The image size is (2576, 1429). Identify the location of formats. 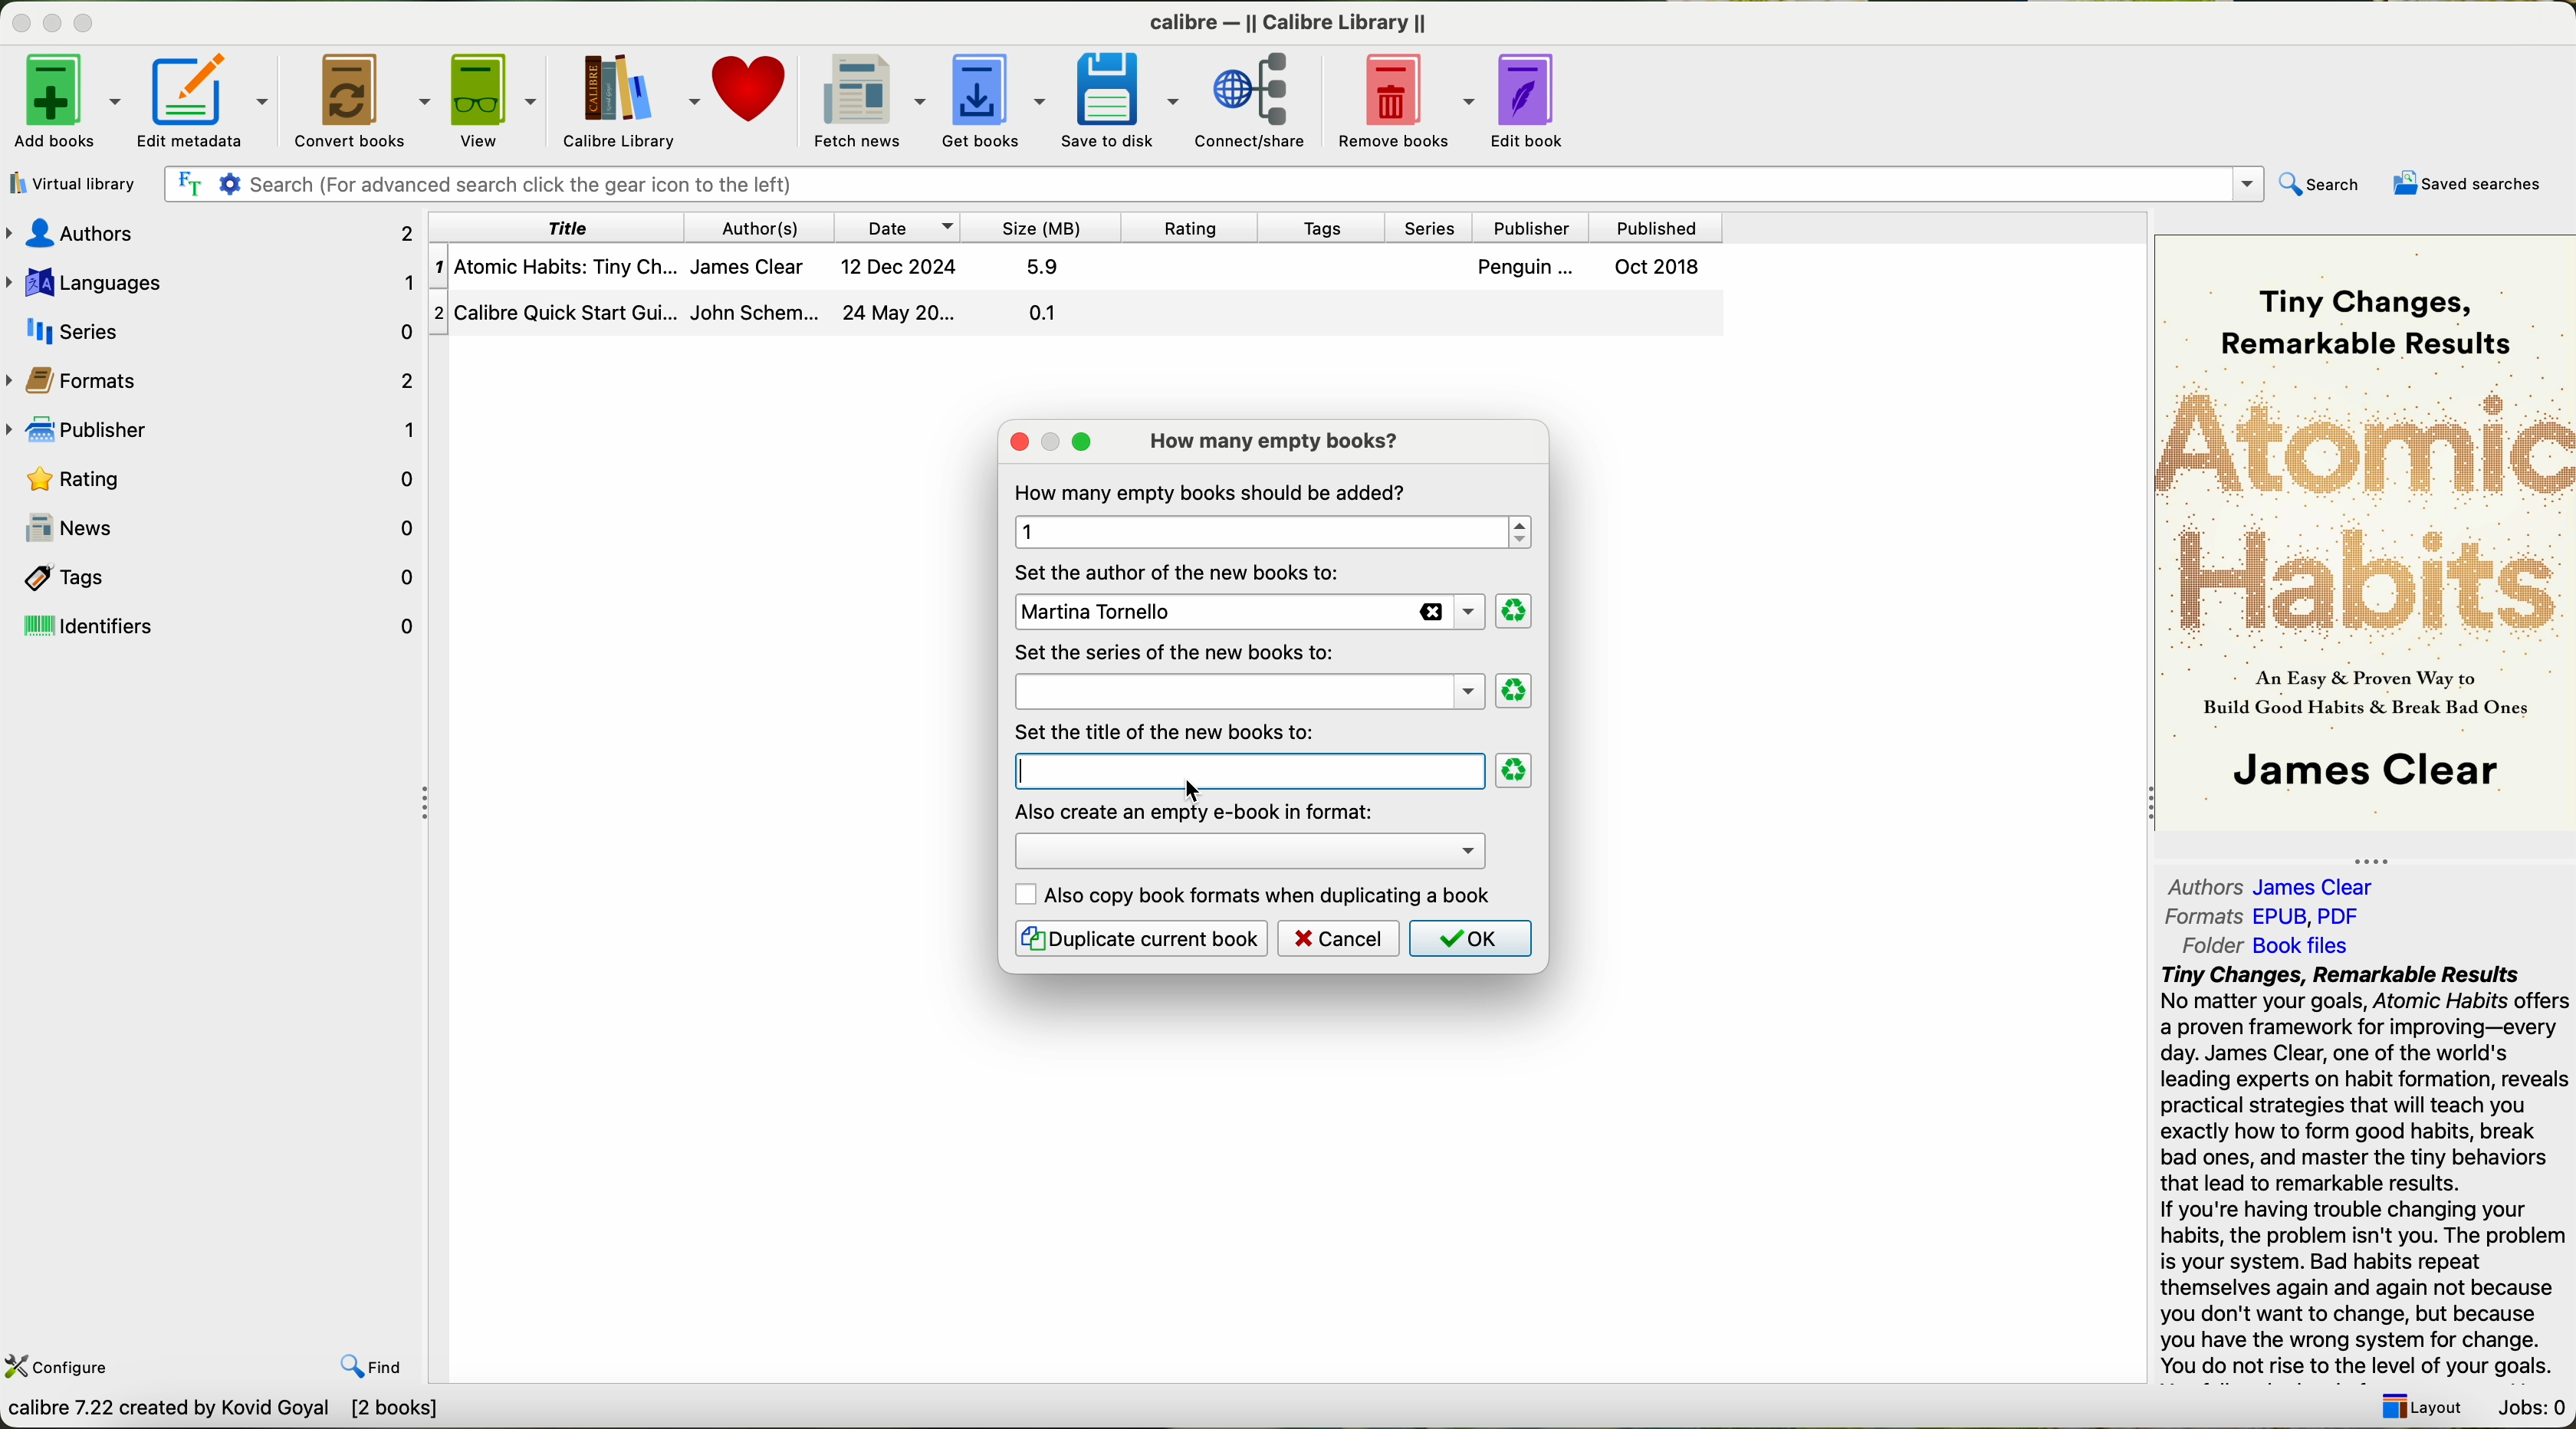
(2265, 916).